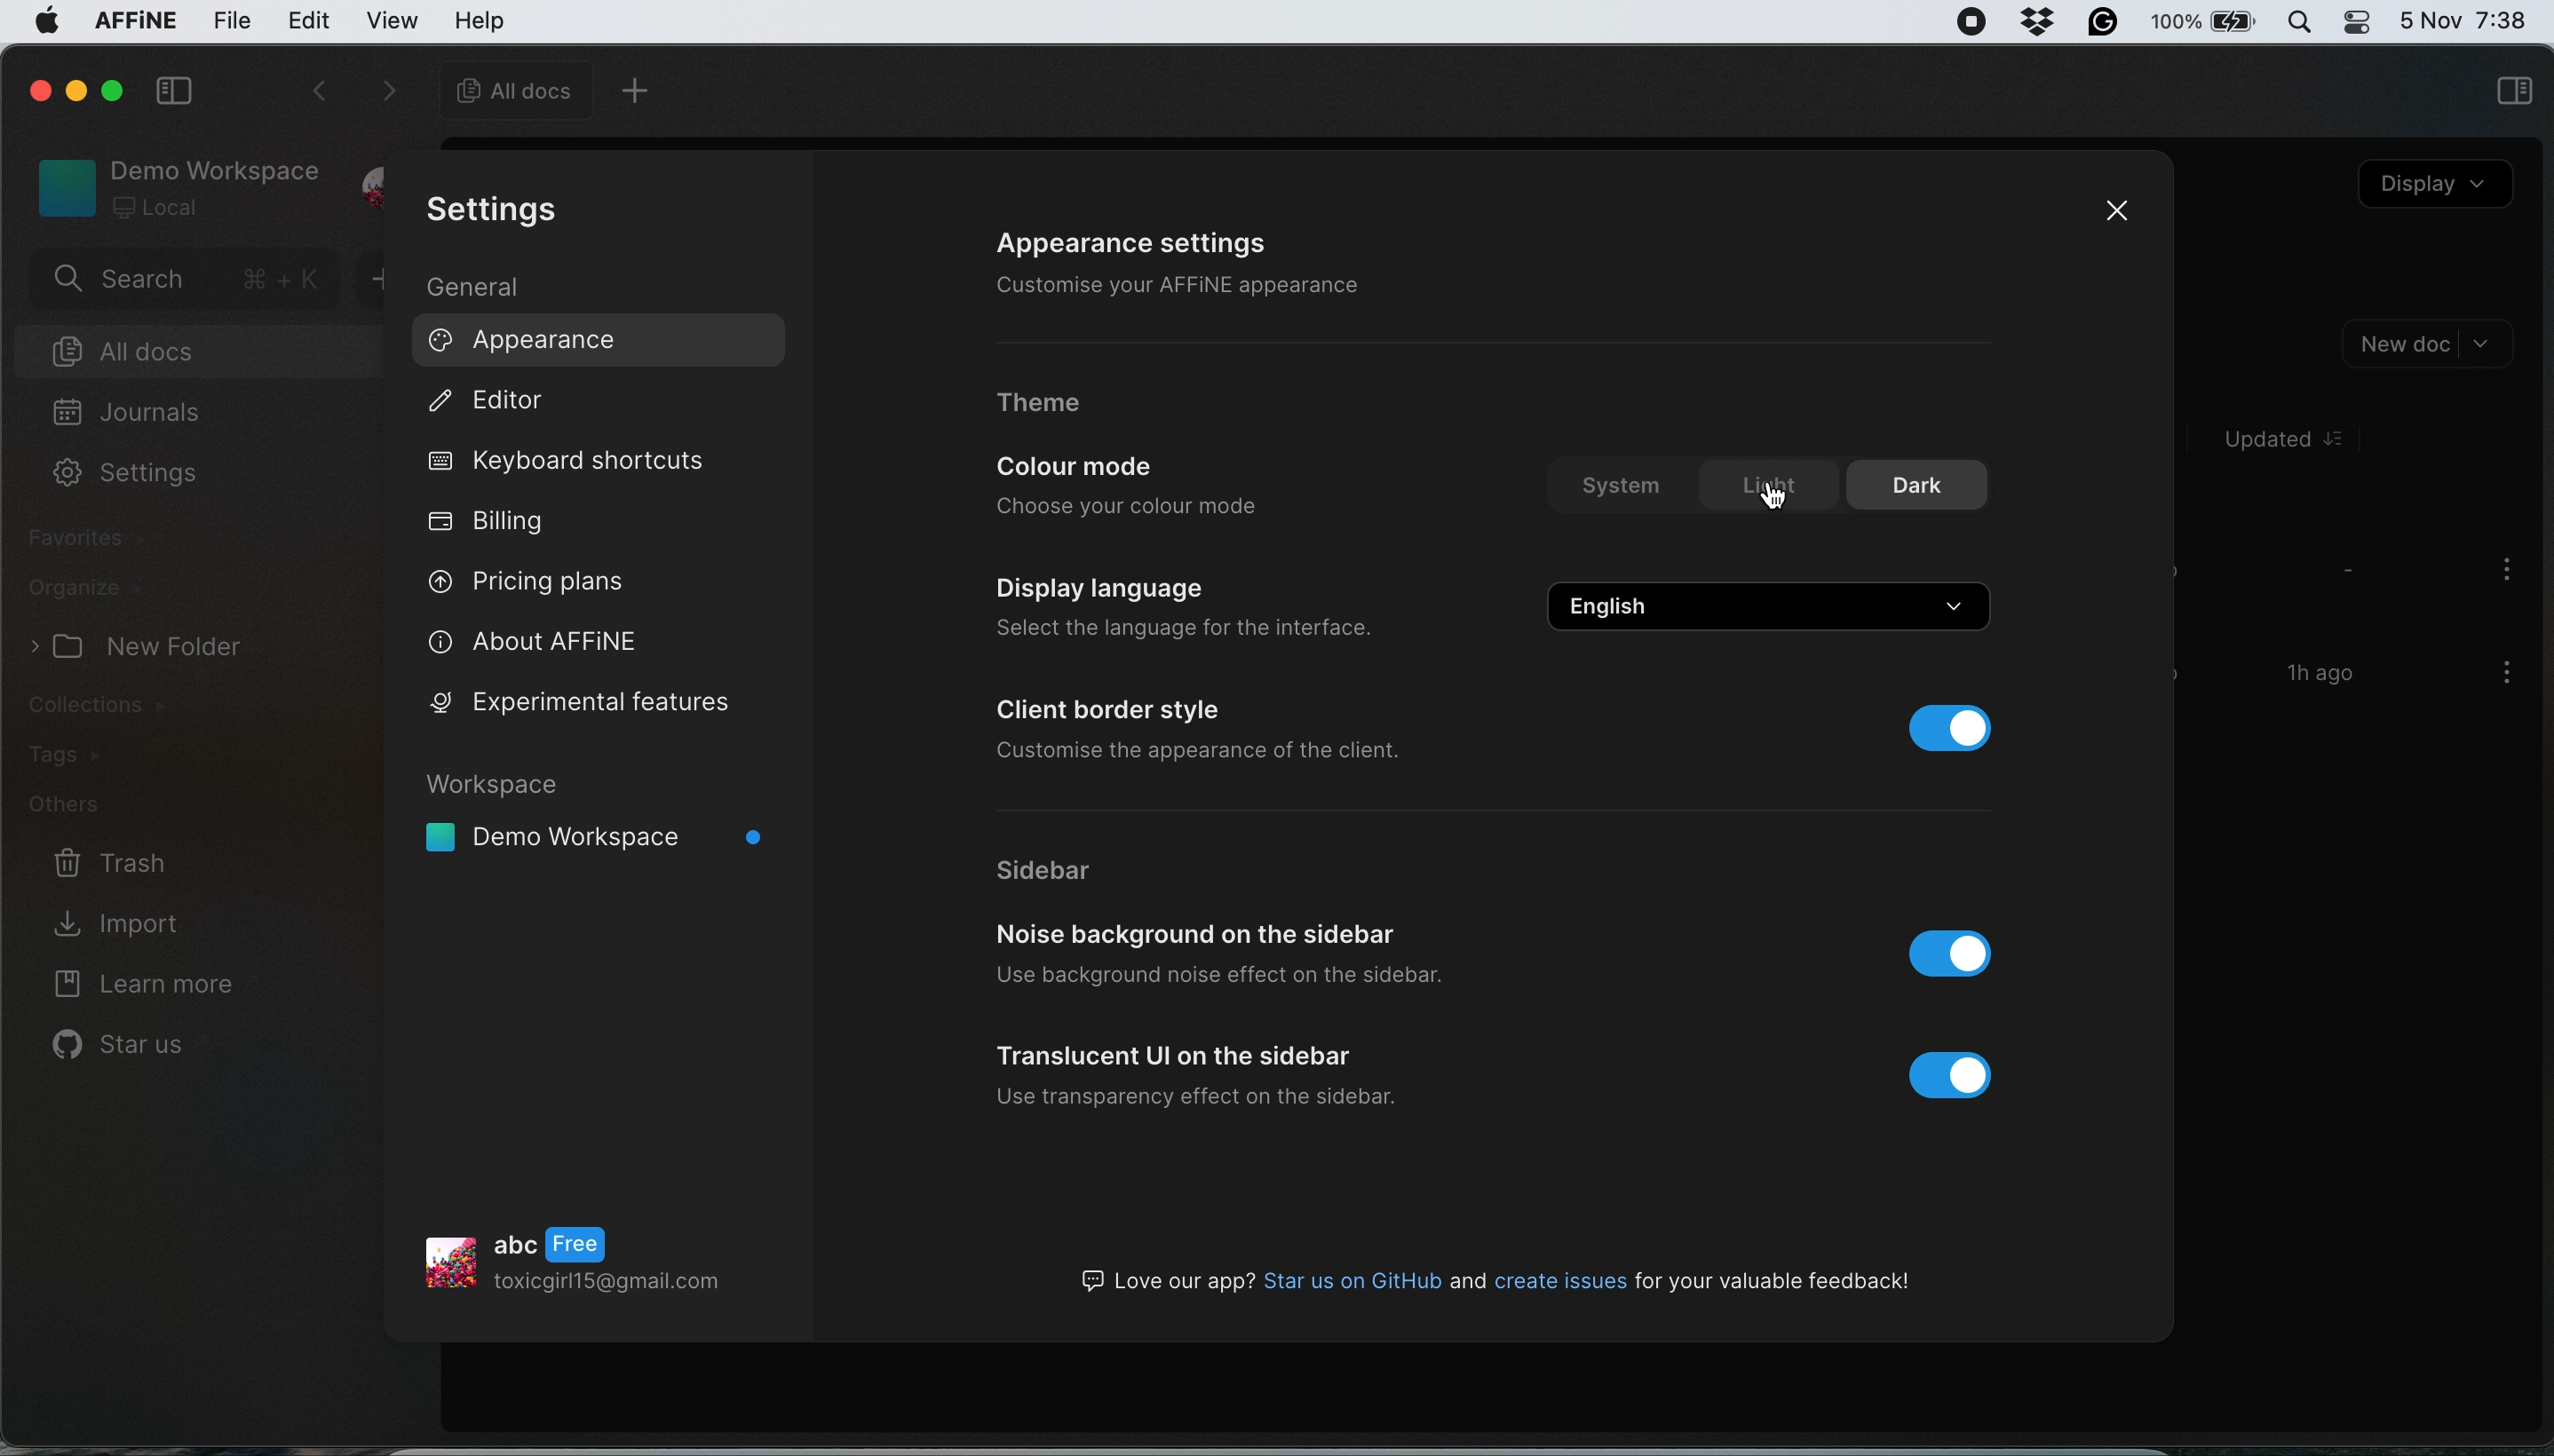 The height and width of the screenshot is (1456, 2554). What do you see at coordinates (1927, 485) in the screenshot?
I see `dark` at bounding box center [1927, 485].